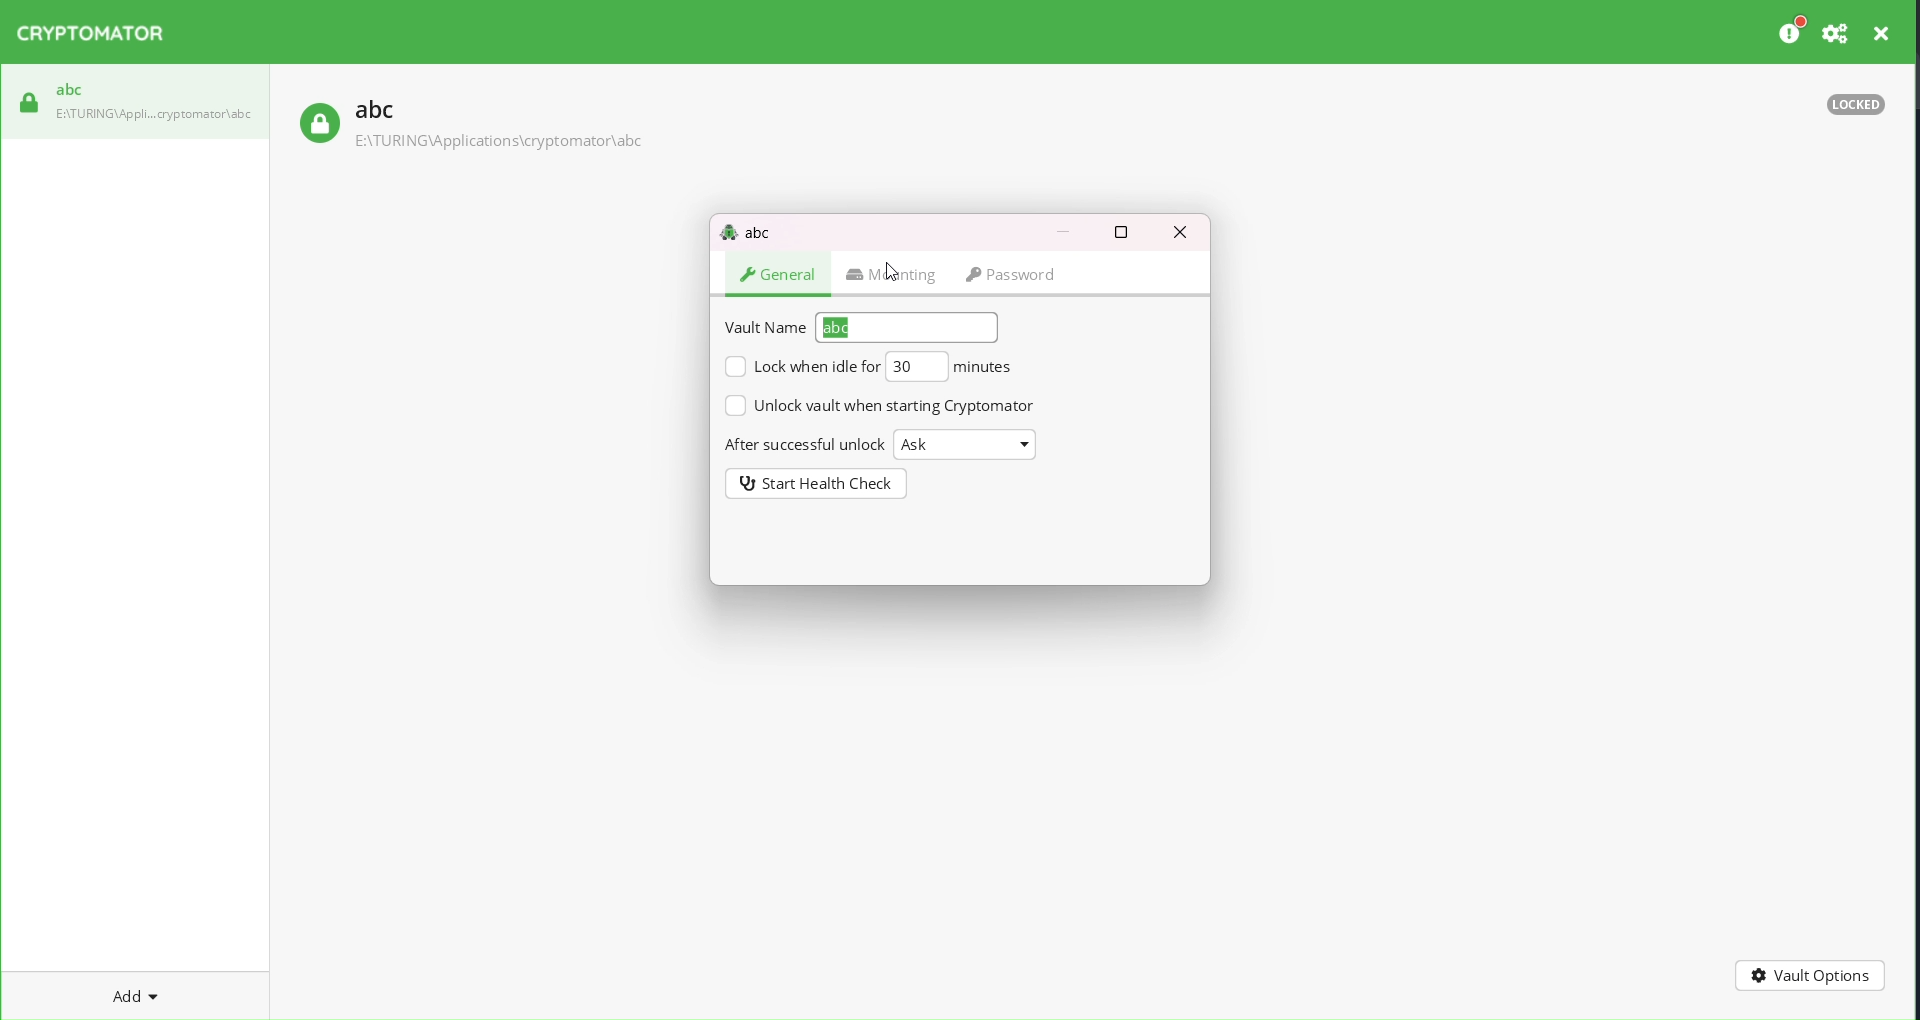 The image size is (1920, 1020). I want to click on locked, so click(315, 123).